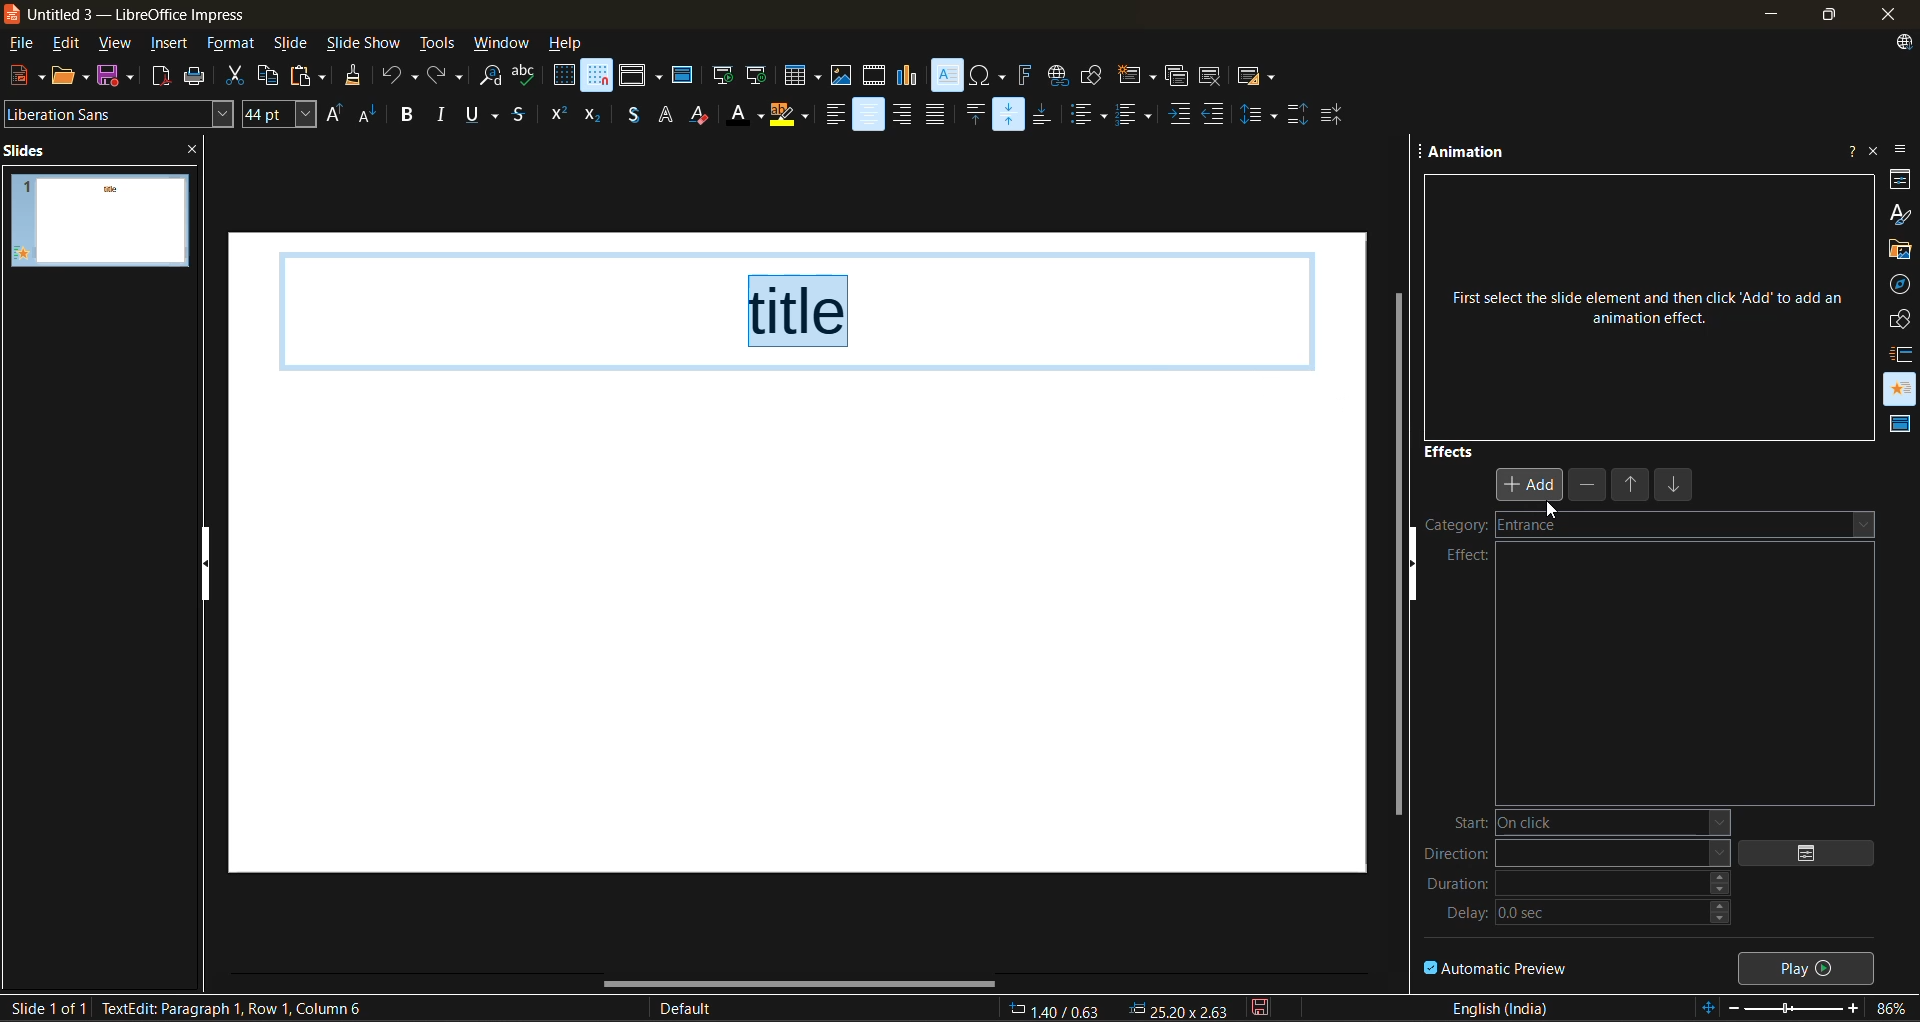 The width and height of the screenshot is (1920, 1022). Describe the element at coordinates (1025, 75) in the screenshot. I see `insert fontwork text` at that location.